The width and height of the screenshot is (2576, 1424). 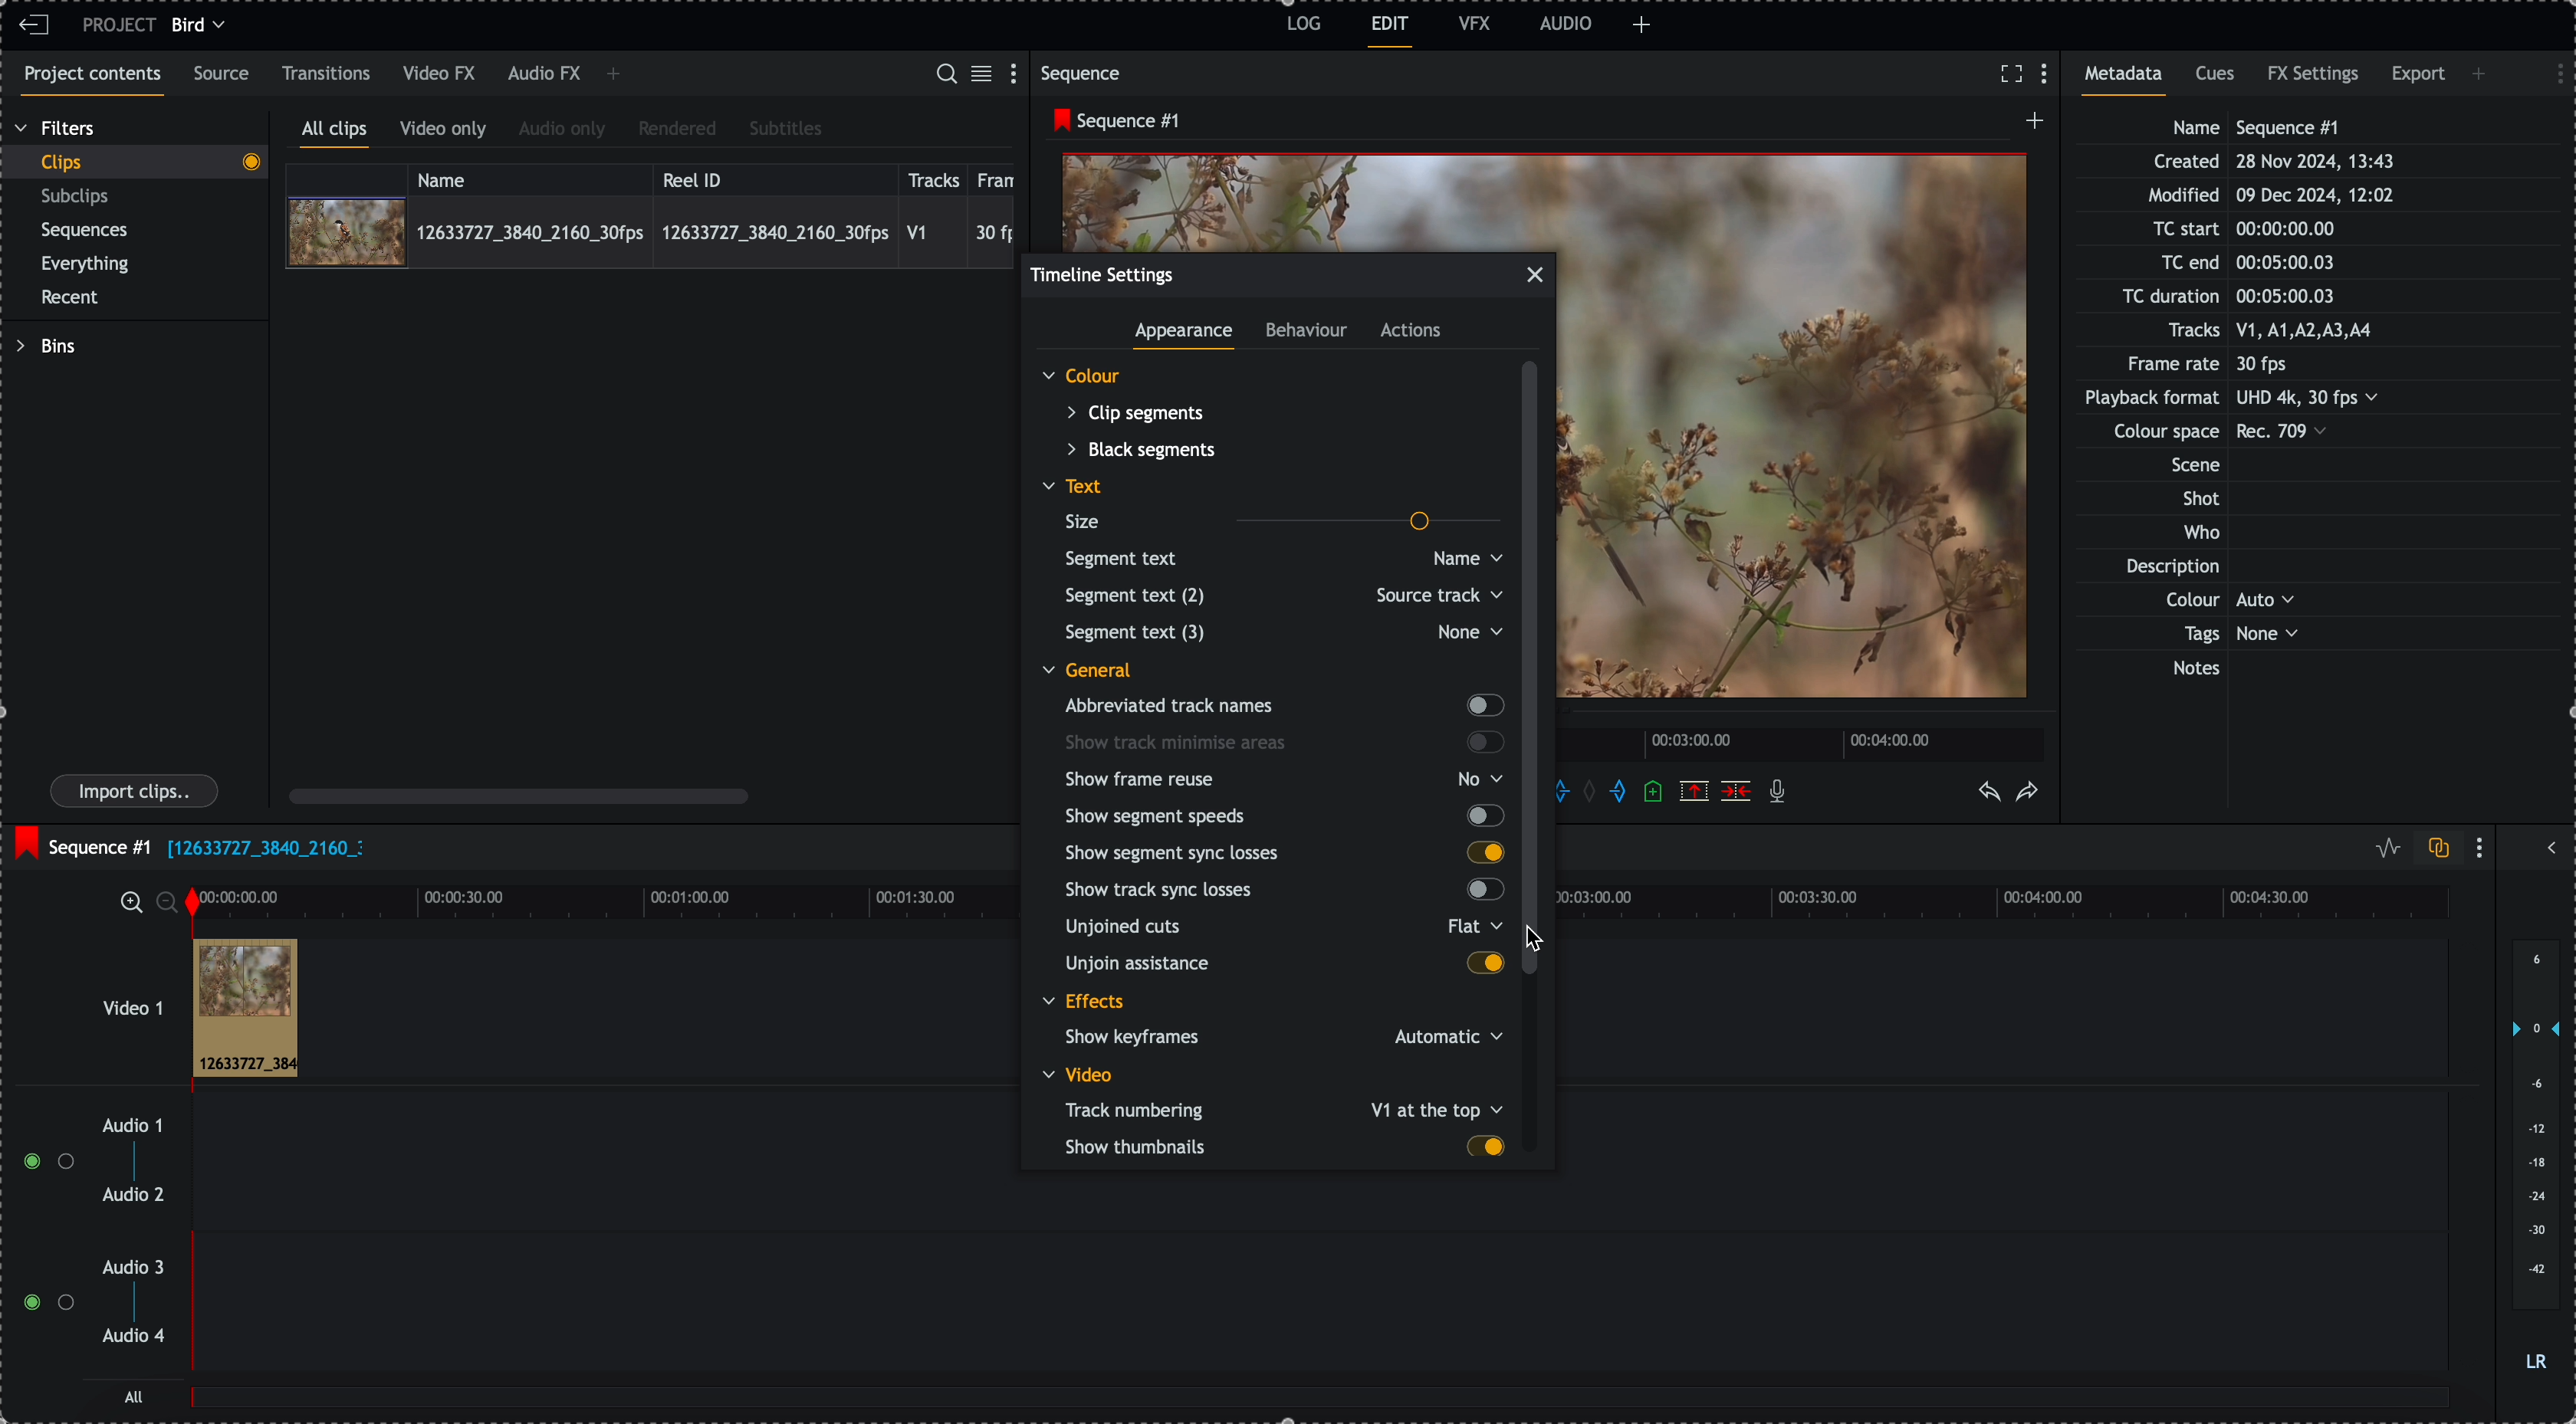 I want to click on clear marks, so click(x=1595, y=793).